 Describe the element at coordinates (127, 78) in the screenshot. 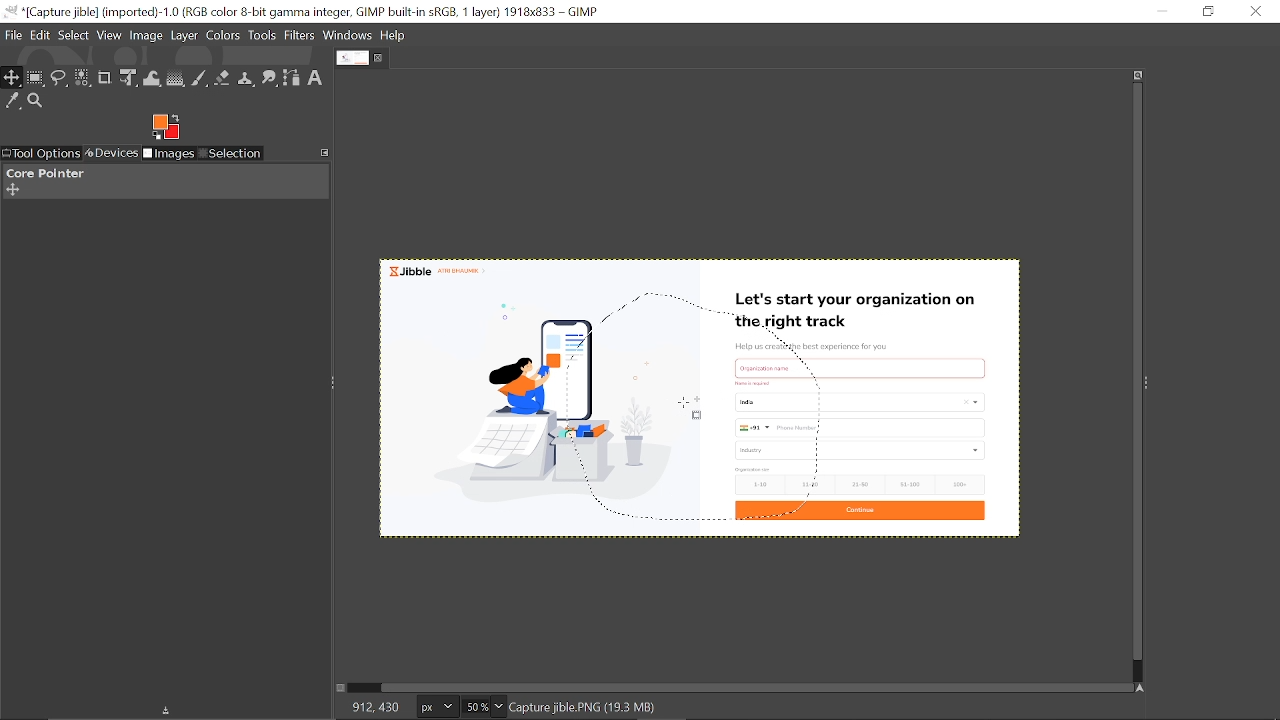

I see `Unified transform tool` at that location.